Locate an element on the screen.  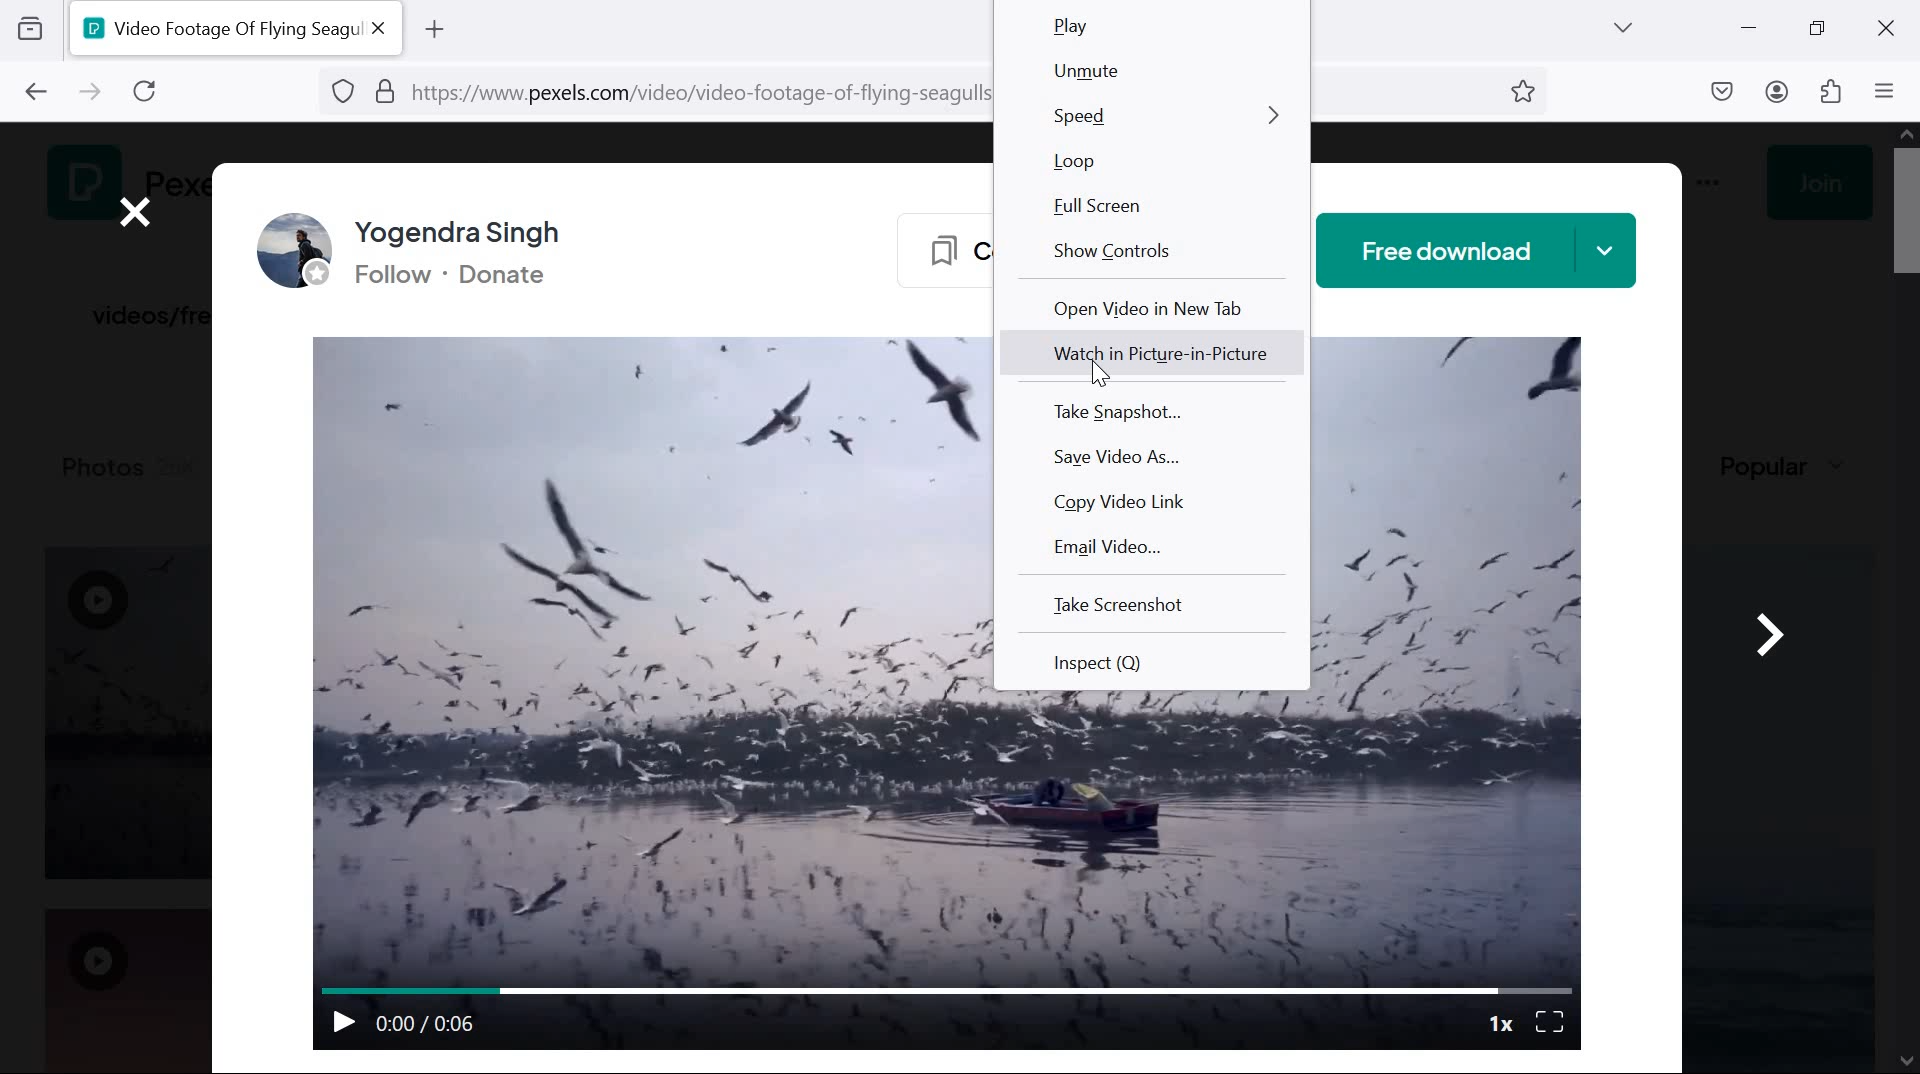
free download is located at coordinates (1477, 251).